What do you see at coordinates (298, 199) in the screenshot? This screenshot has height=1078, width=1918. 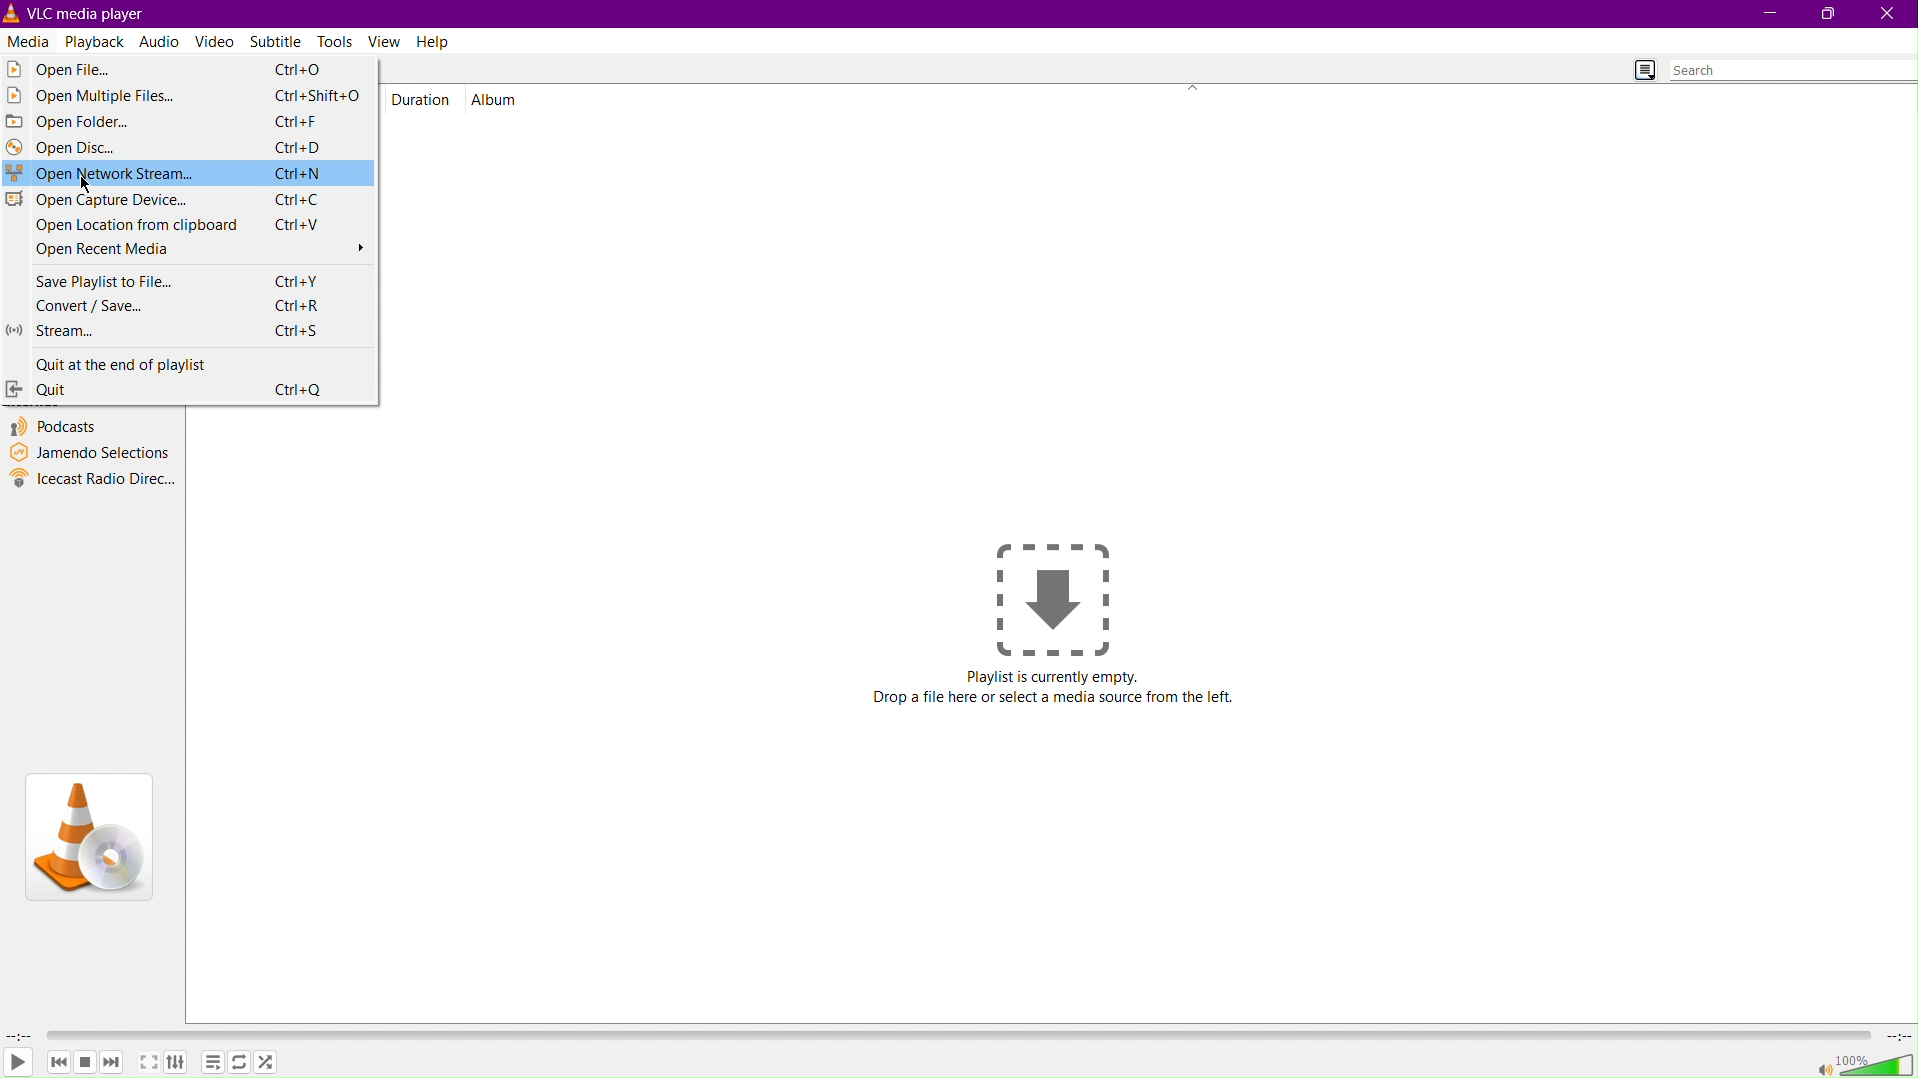 I see `Ctrl+C` at bounding box center [298, 199].